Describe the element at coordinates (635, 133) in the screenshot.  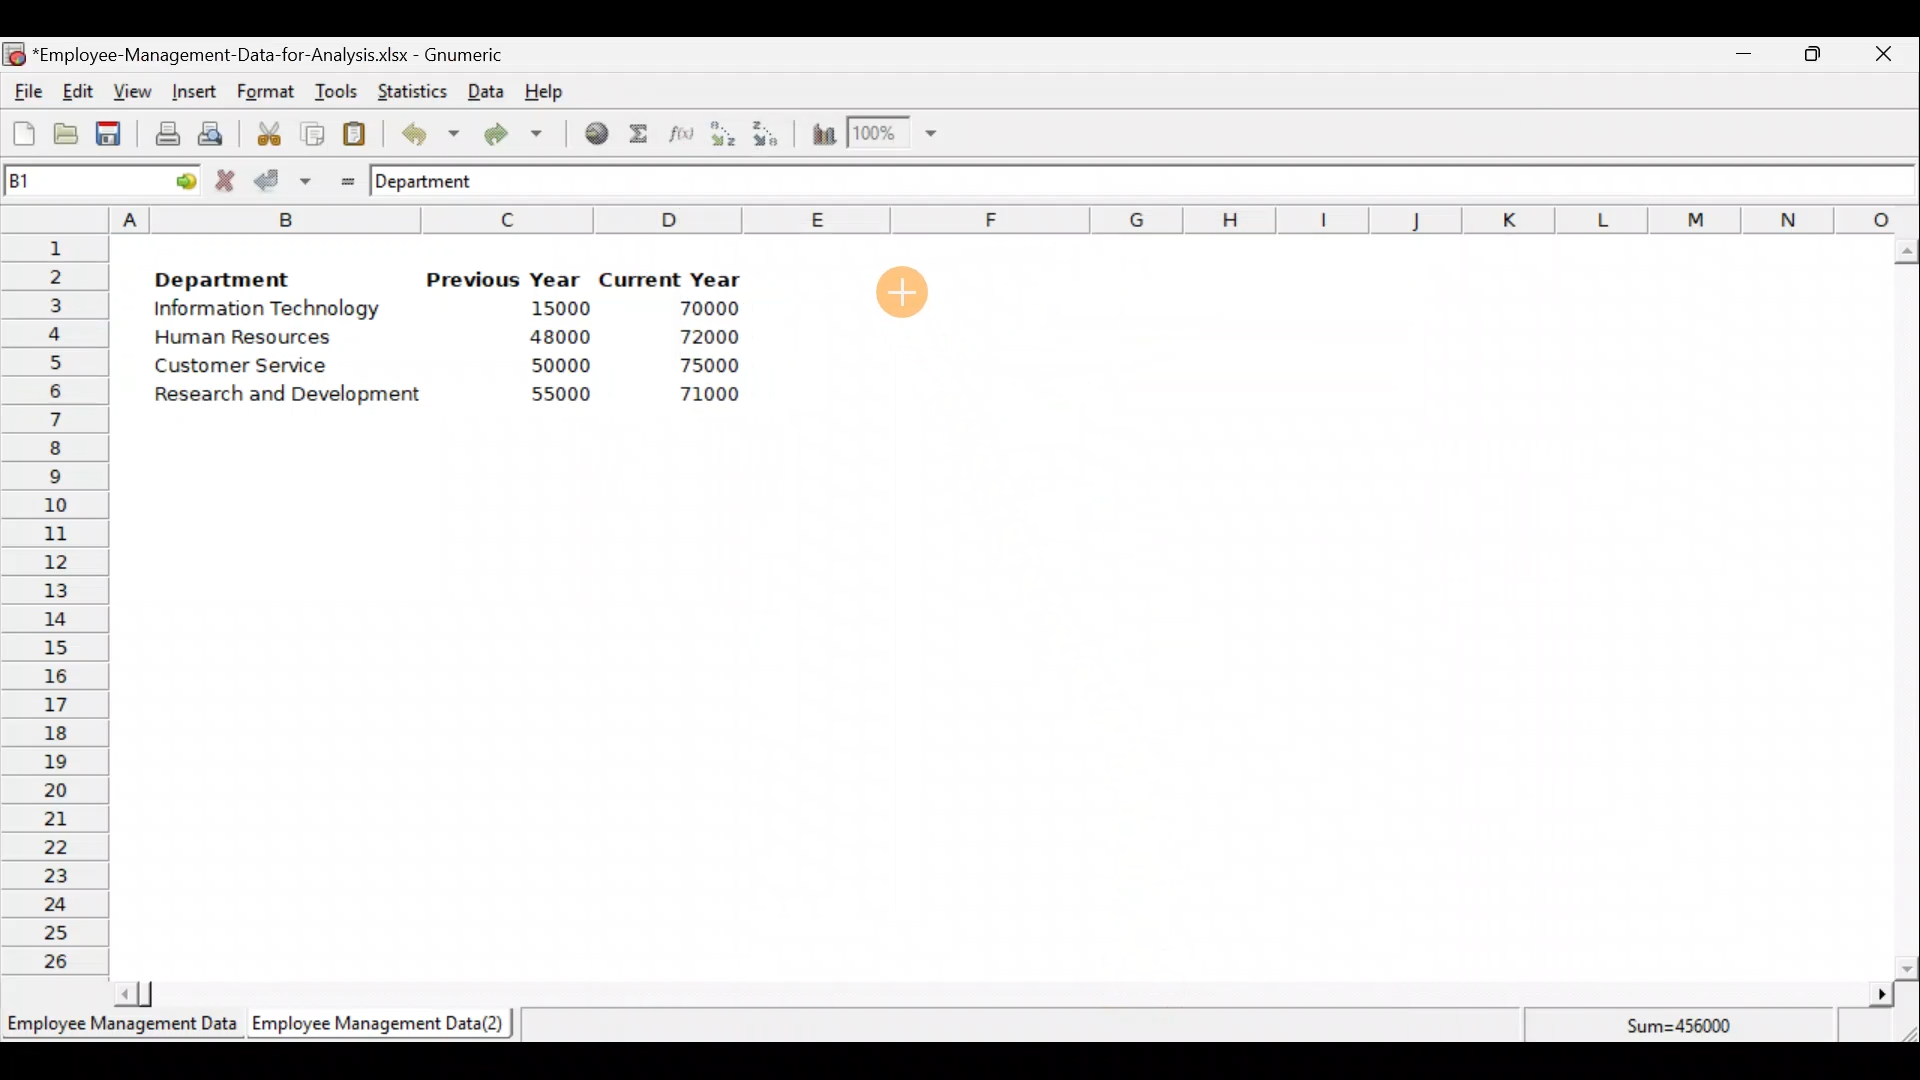
I see `Sum into the current cell` at that location.